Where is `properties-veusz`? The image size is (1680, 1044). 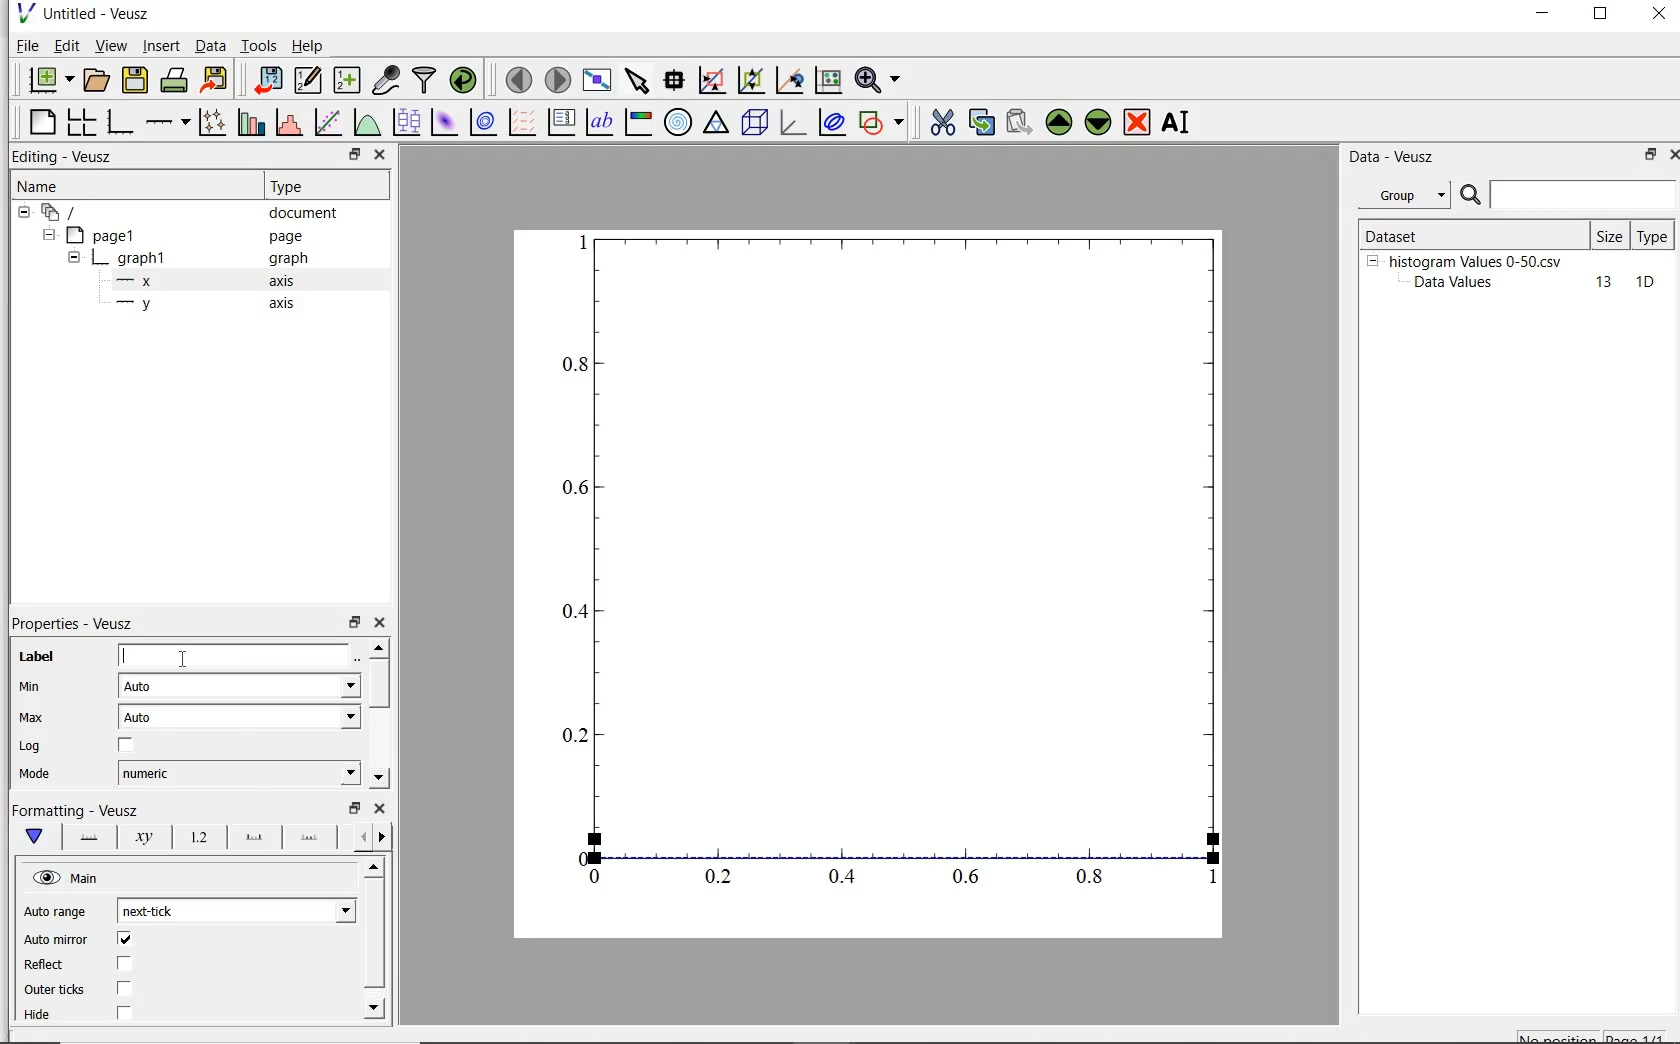 properties-veusz is located at coordinates (73, 624).